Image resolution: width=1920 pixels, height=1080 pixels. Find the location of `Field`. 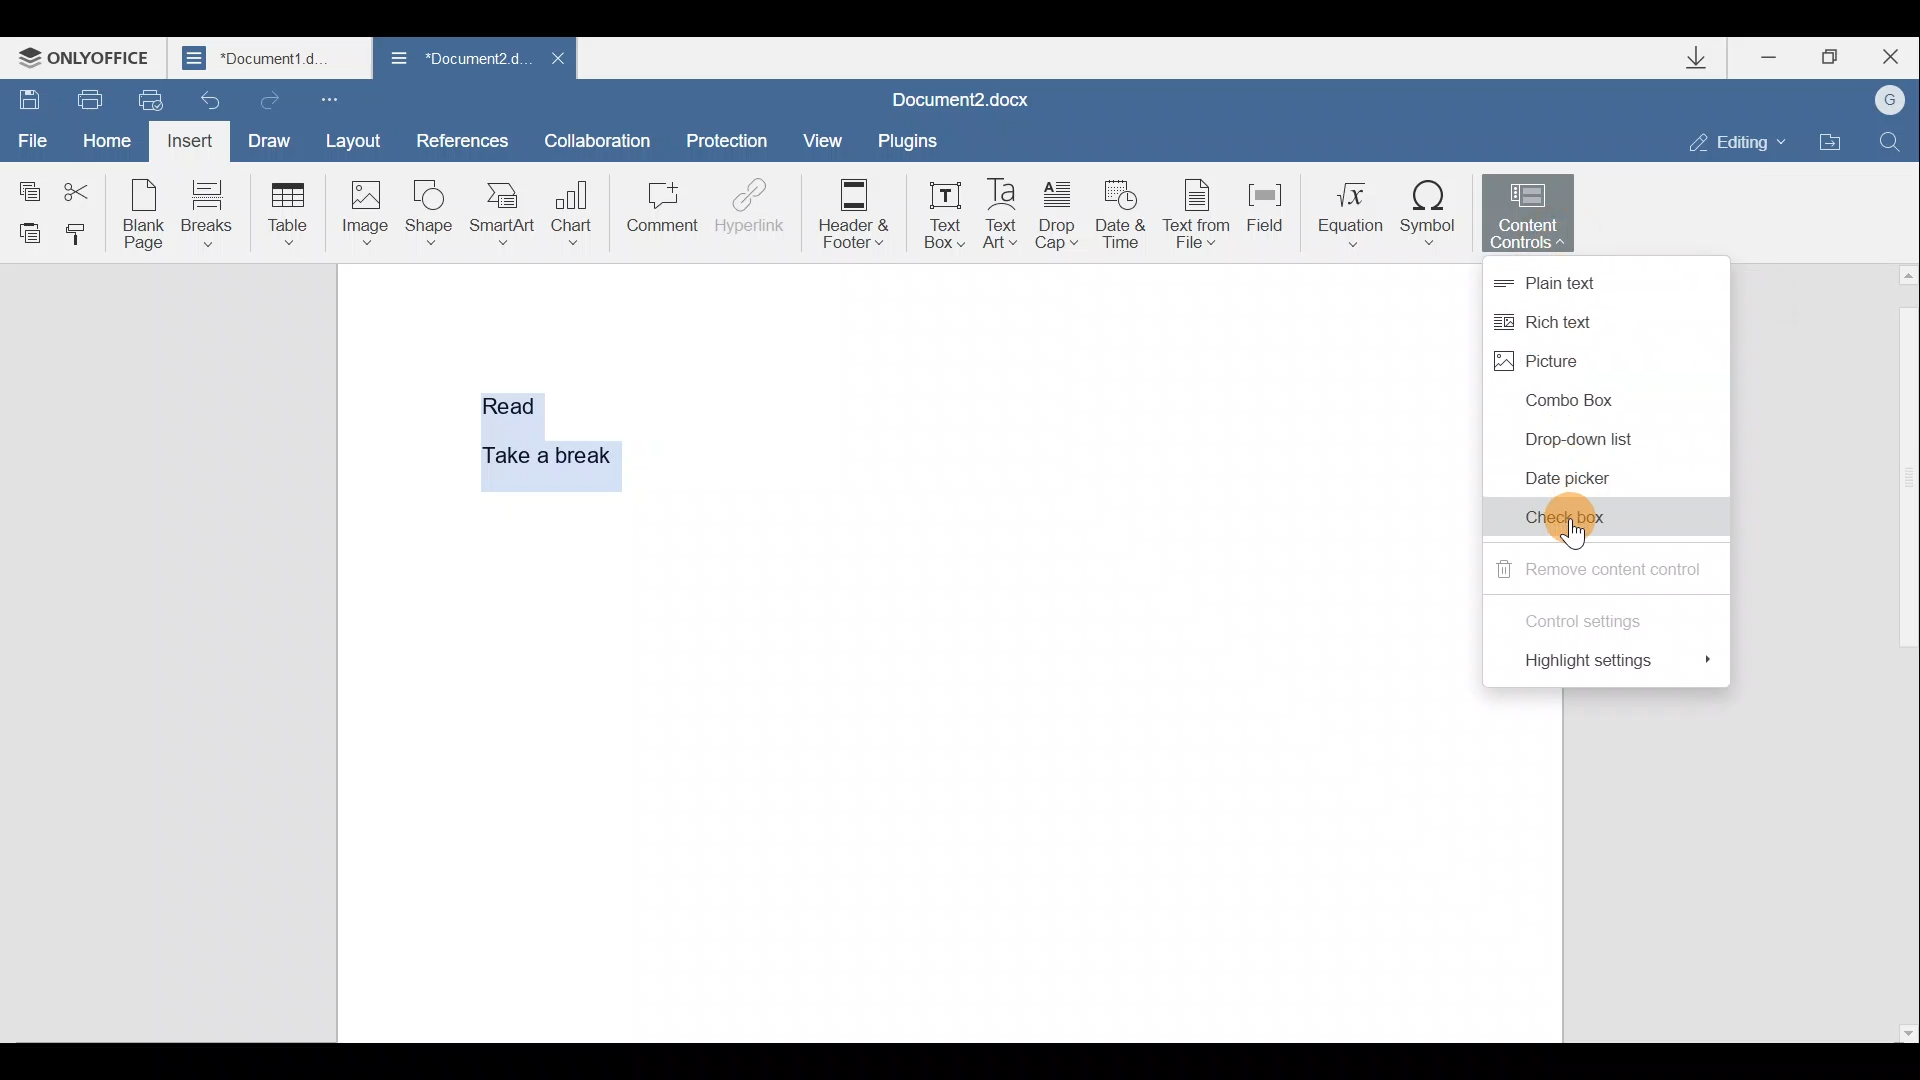

Field is located at coordinates (1265, 215).